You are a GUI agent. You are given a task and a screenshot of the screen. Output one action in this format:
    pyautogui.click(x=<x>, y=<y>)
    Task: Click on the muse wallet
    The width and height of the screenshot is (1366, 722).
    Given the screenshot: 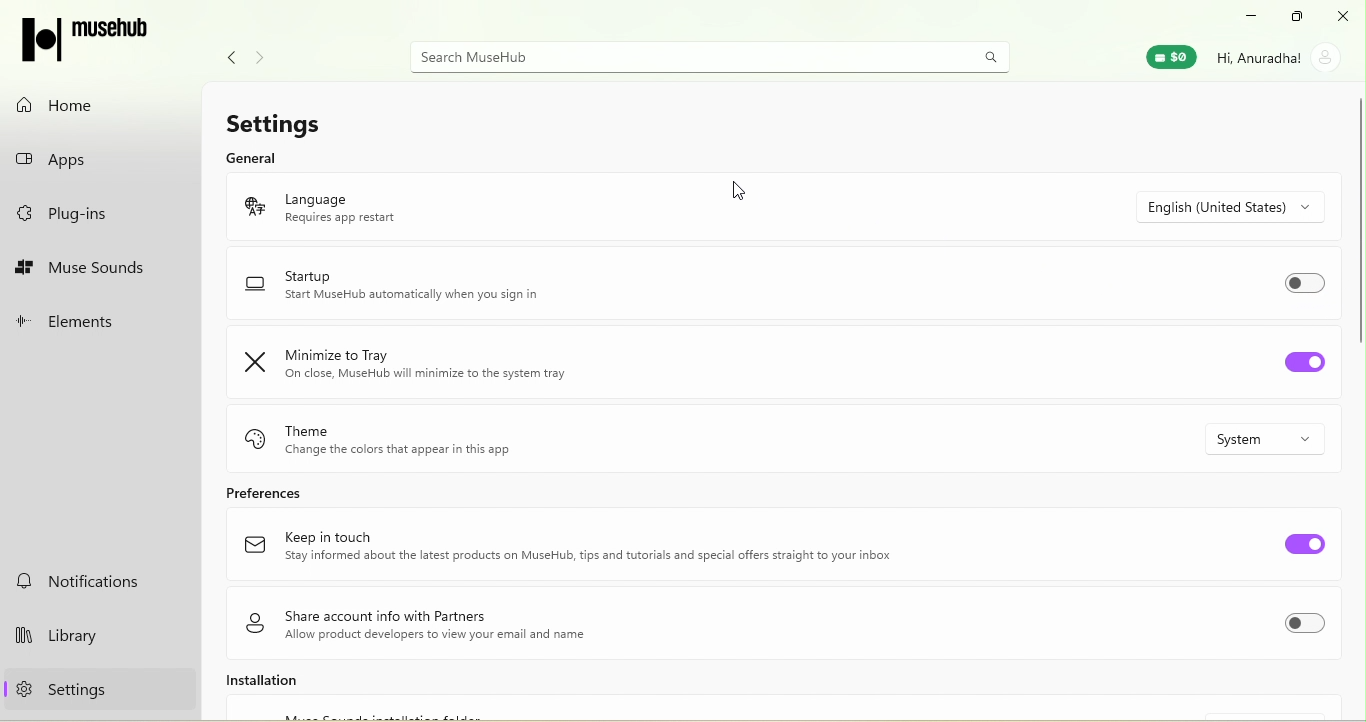 What is the action you would take?
    pyautogui.click(x=1166, y=59)
    